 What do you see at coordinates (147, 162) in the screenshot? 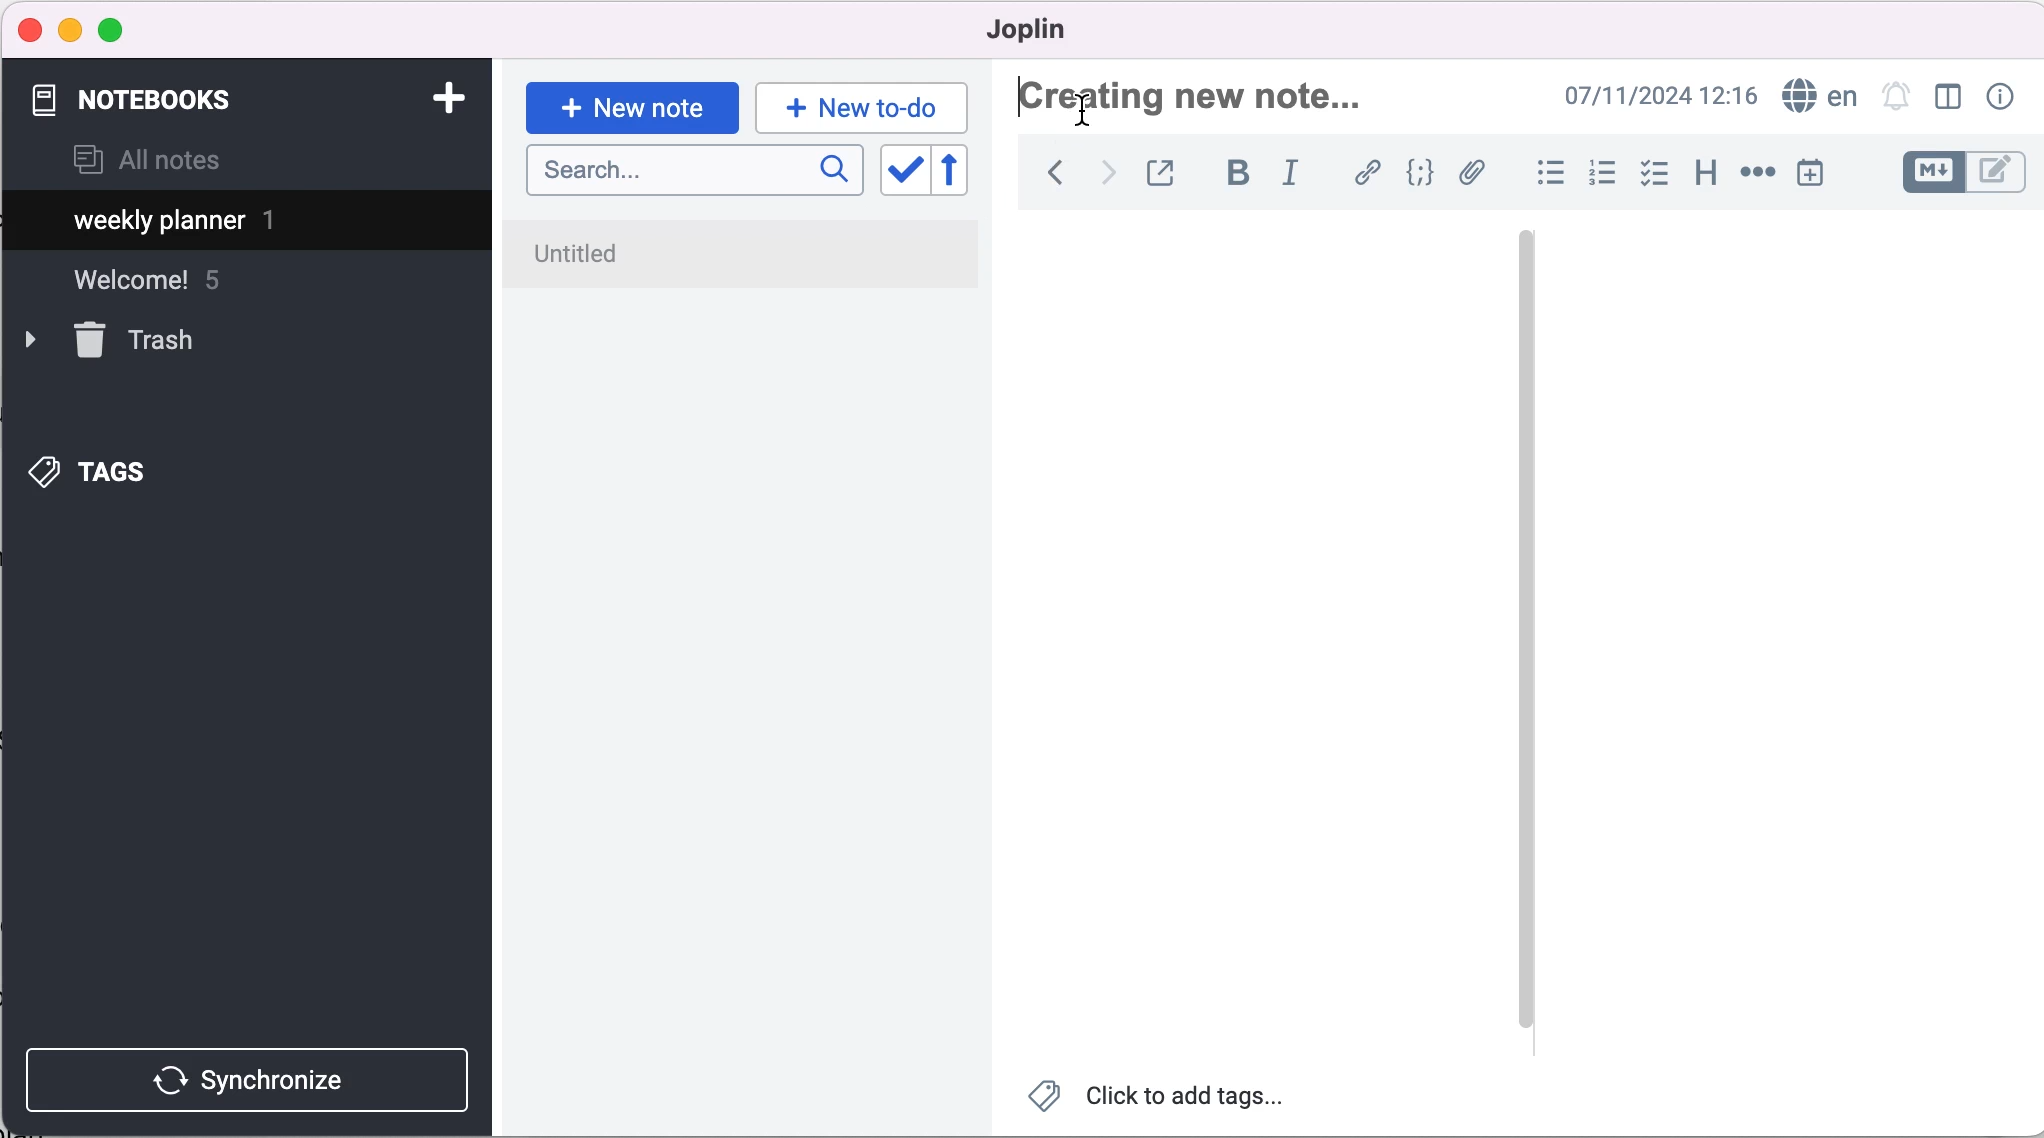
I see `all notes` at bounding box center [147, 162].